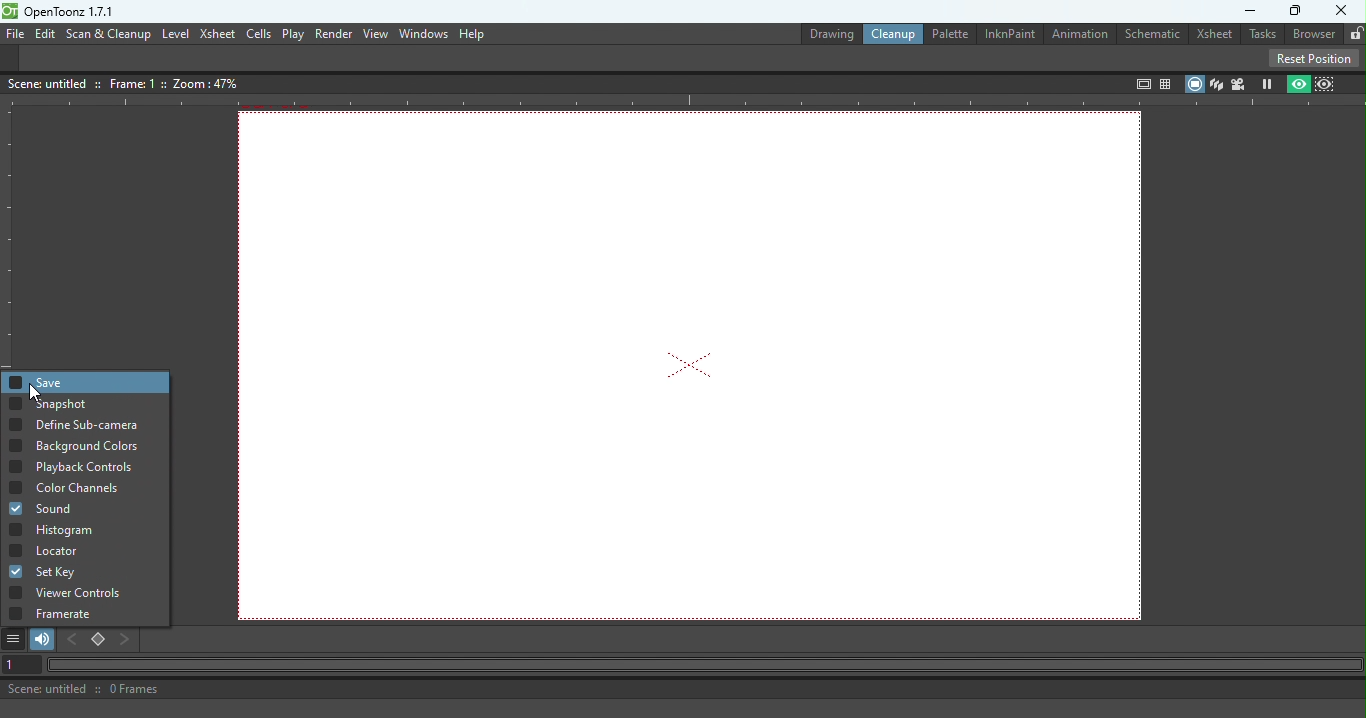 This screenshot has height=718, width=1366. What do you see at coordinates (91, 593) in the screenshot?
I see `Viewer controls` at bounding box center [91, 593].